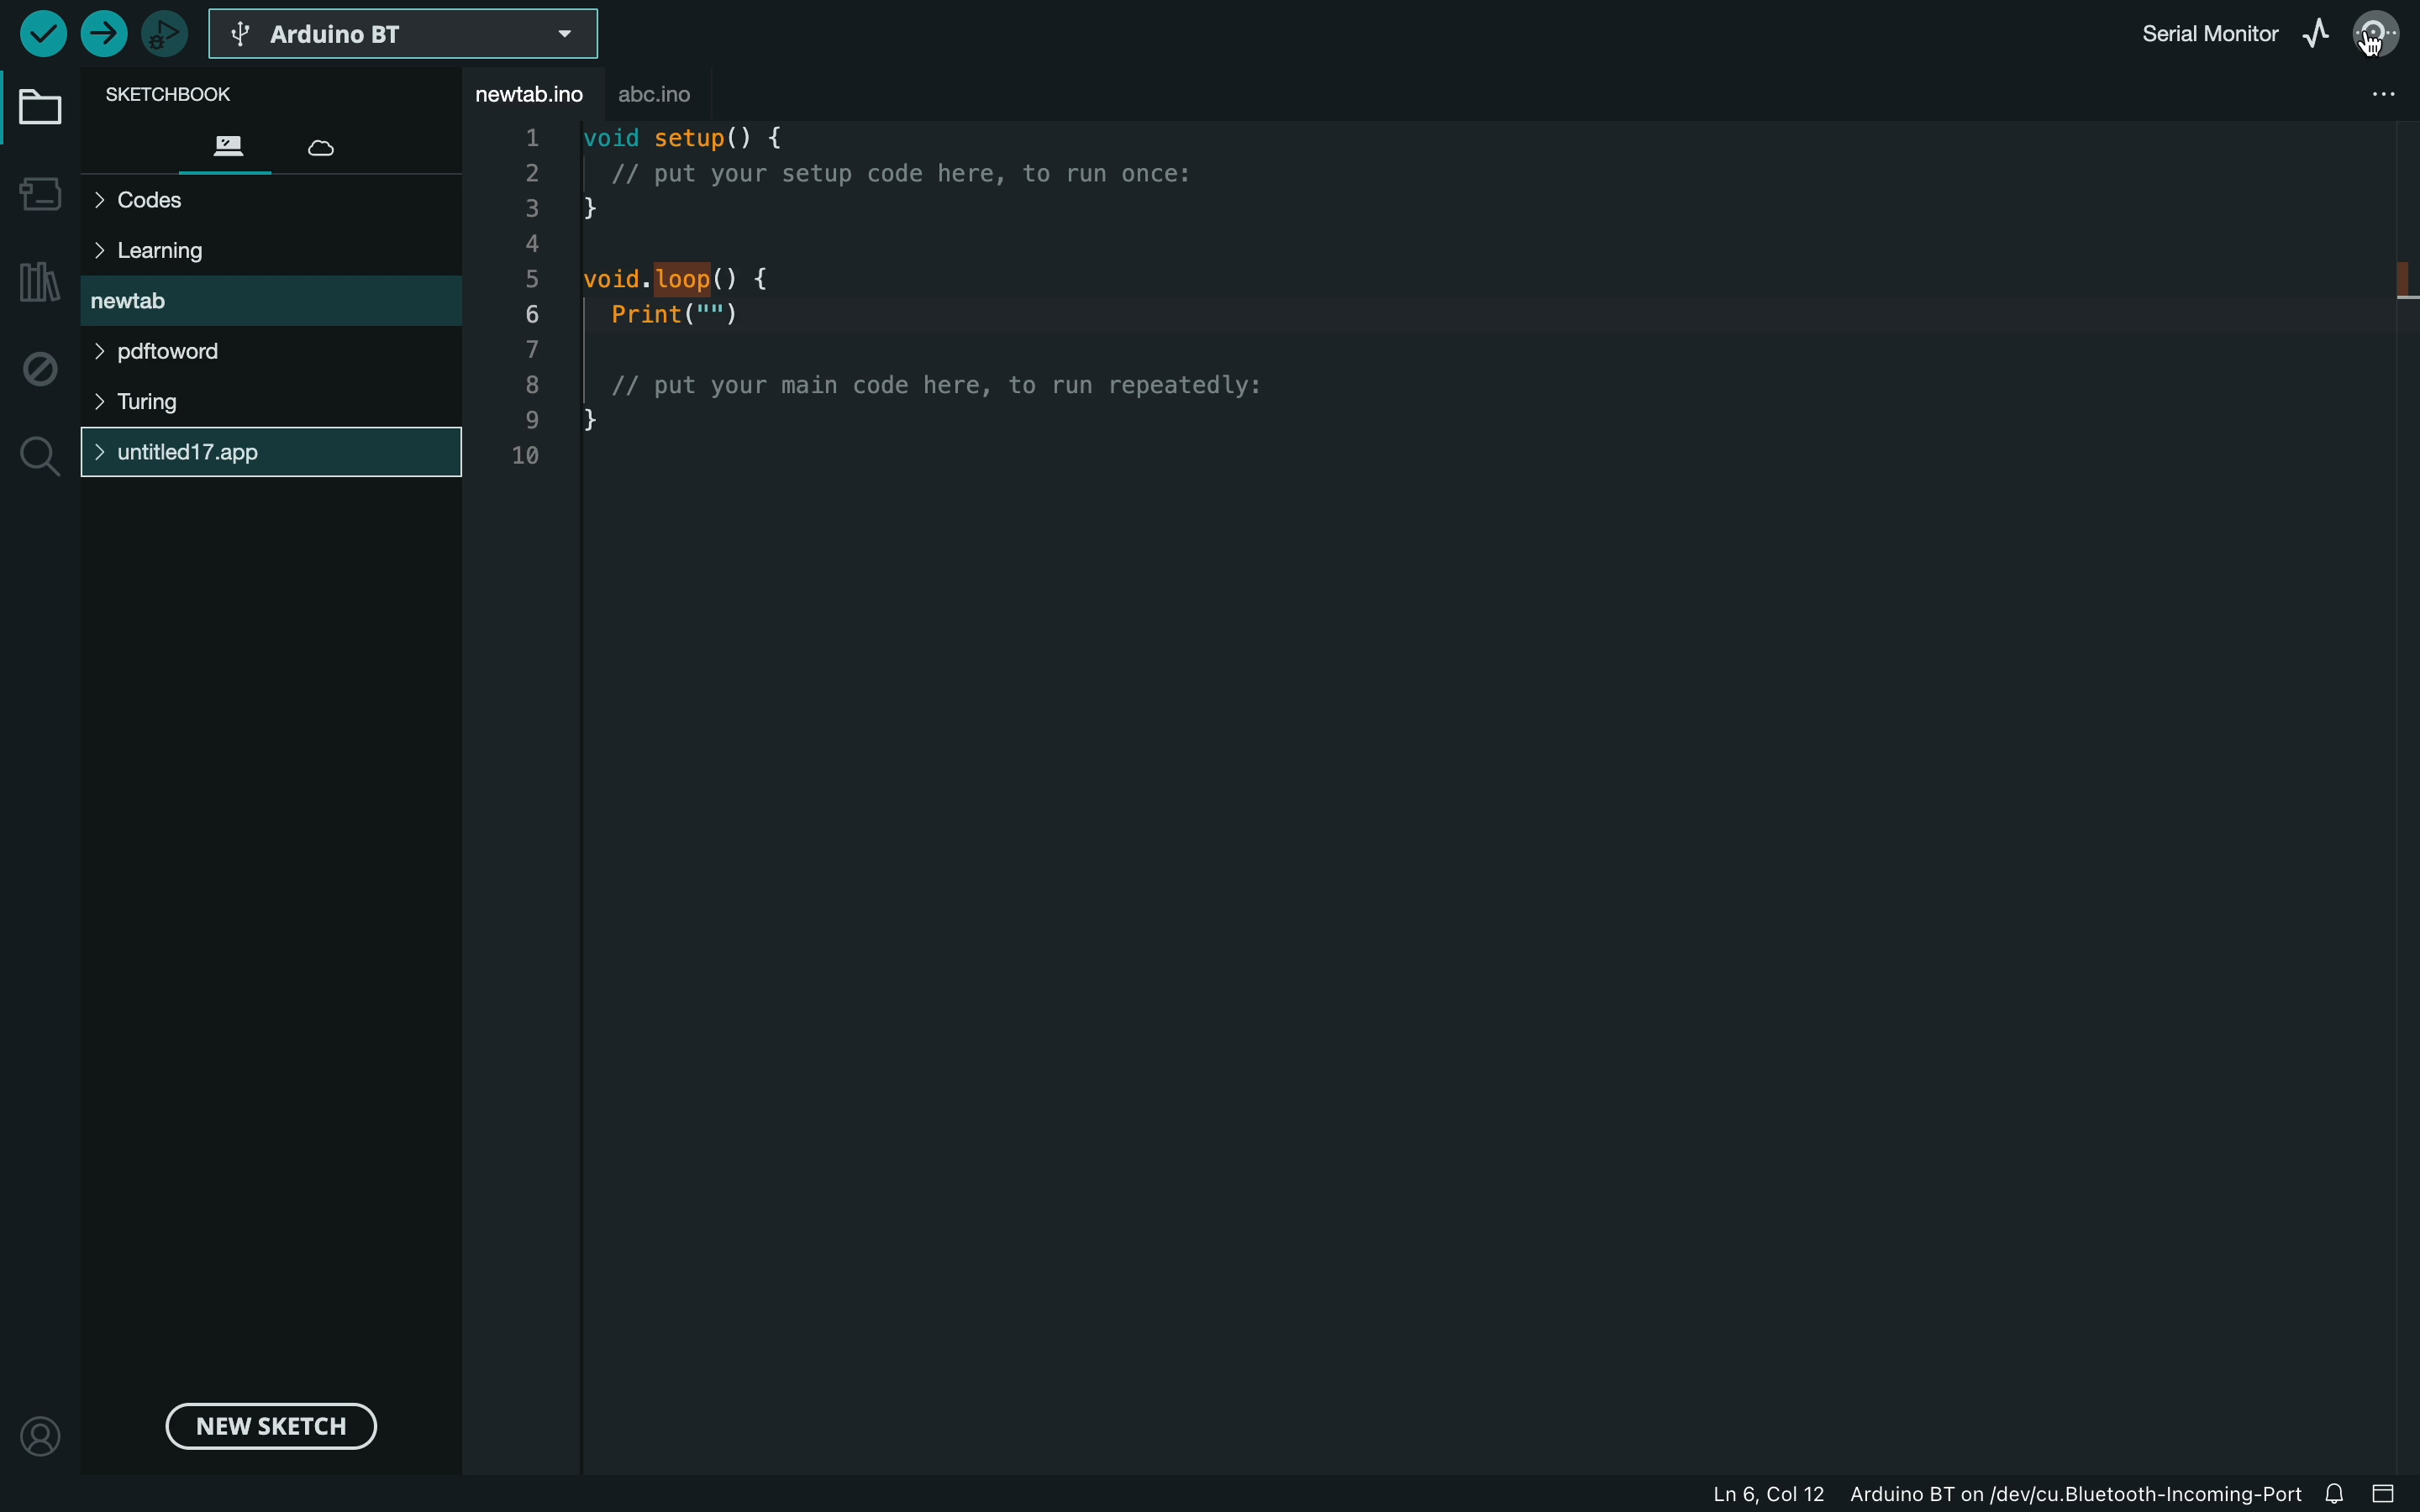 The height and width of the screenshot is (1512, 2420). Describe the element at coordinates (2313, 102) in the screenshot. I see `file setting` at that location.